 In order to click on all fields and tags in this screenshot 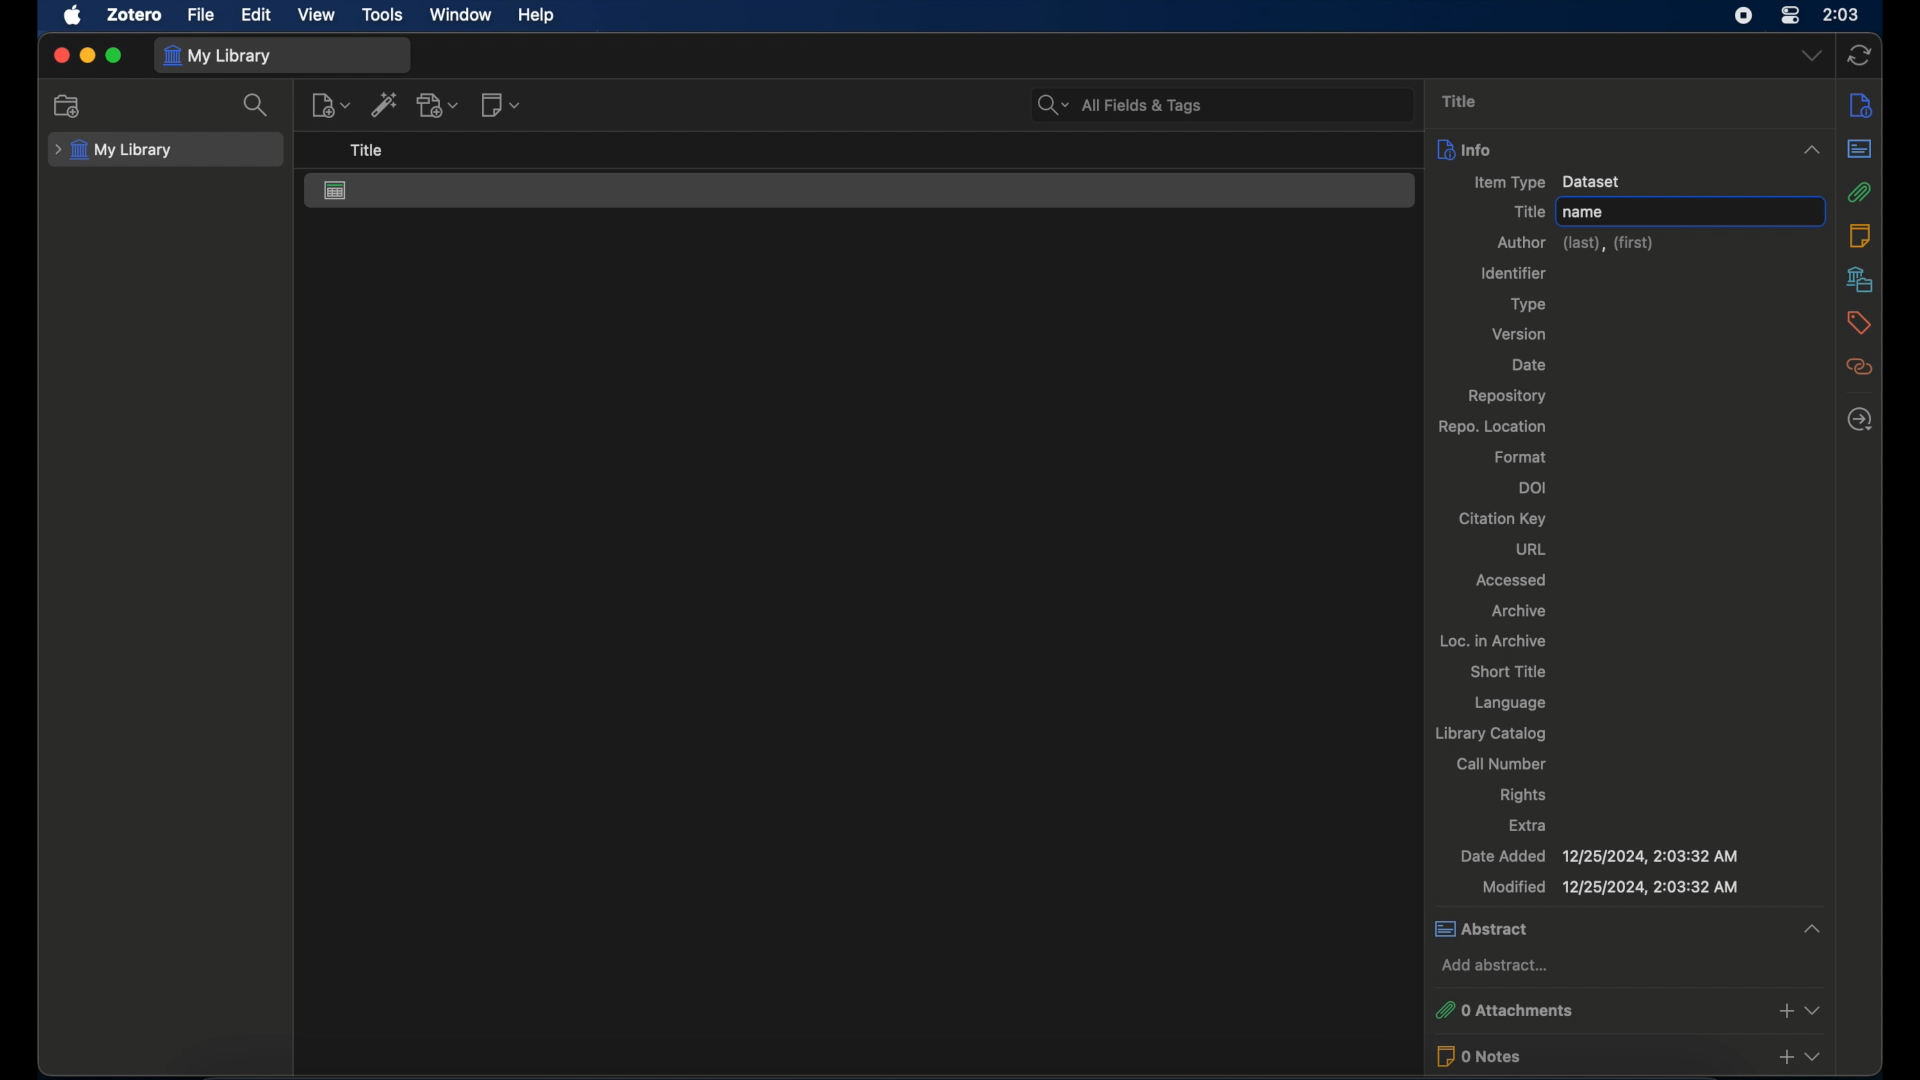, I will do `click(1118, 105)`.